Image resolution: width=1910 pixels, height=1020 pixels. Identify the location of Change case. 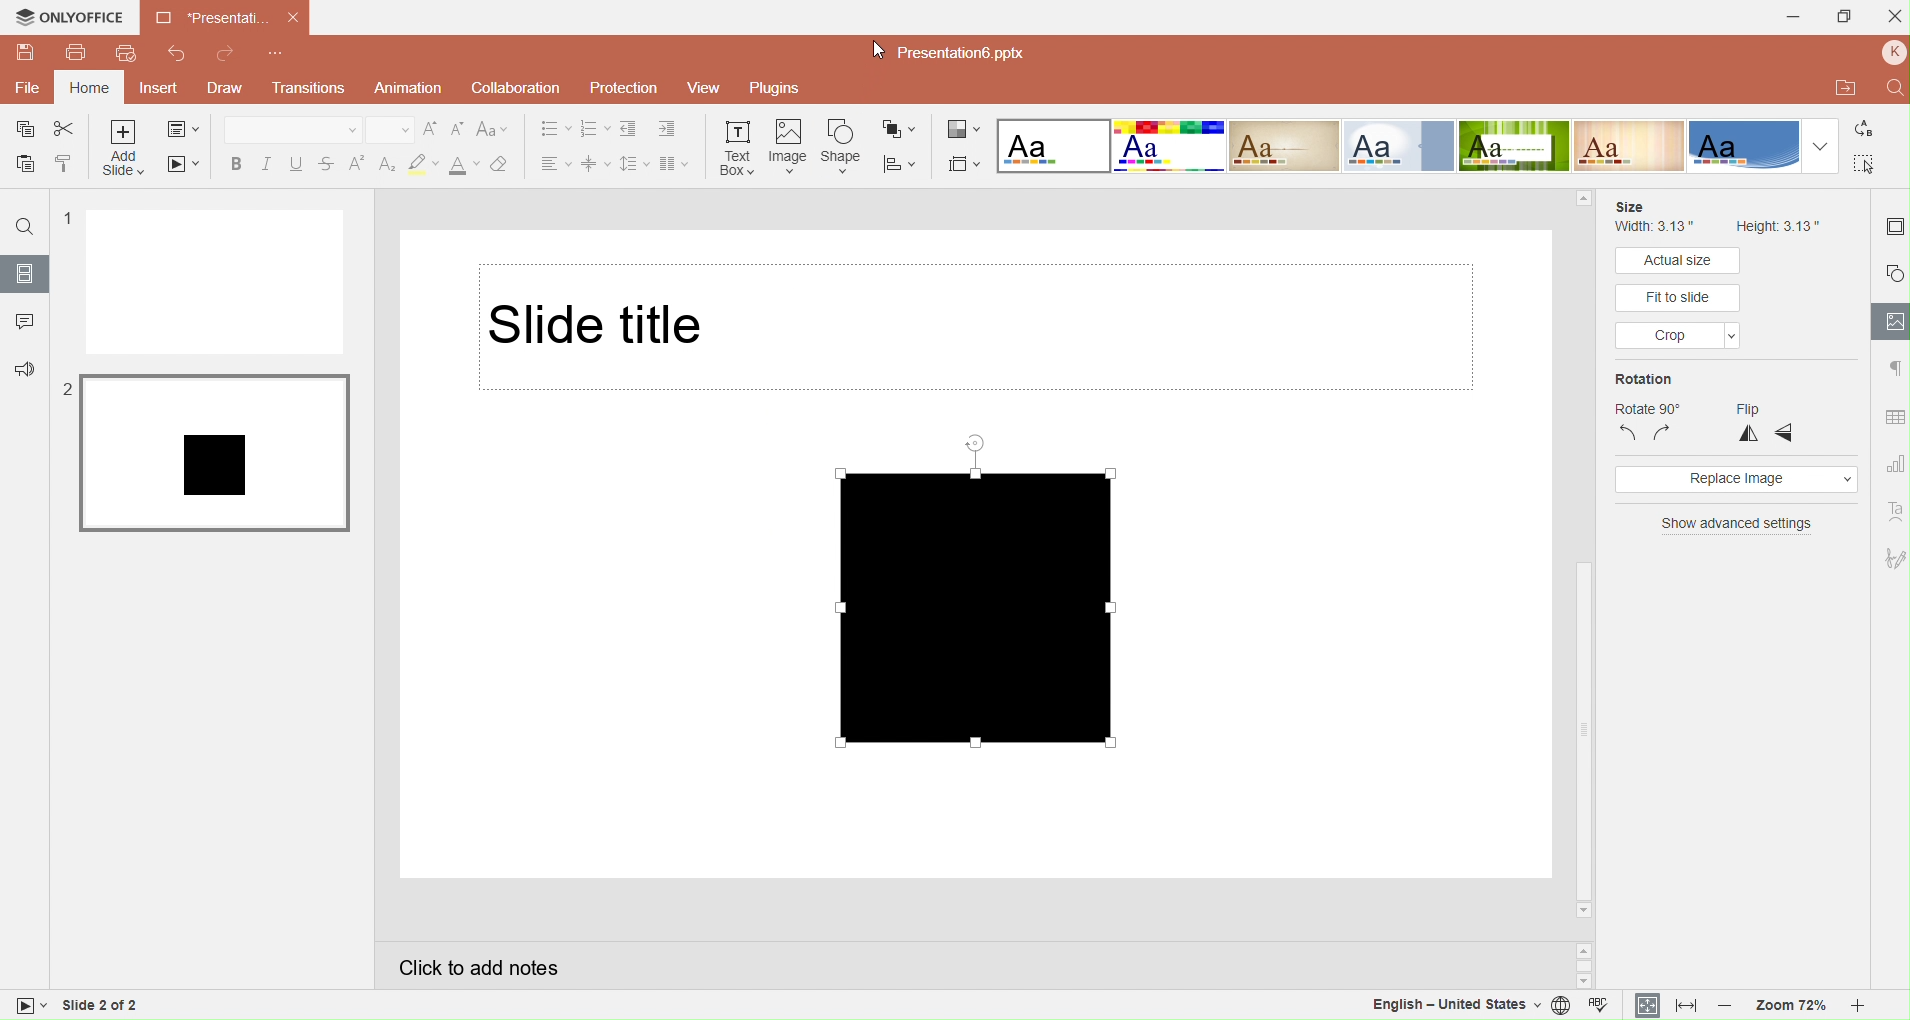
(496, 129).